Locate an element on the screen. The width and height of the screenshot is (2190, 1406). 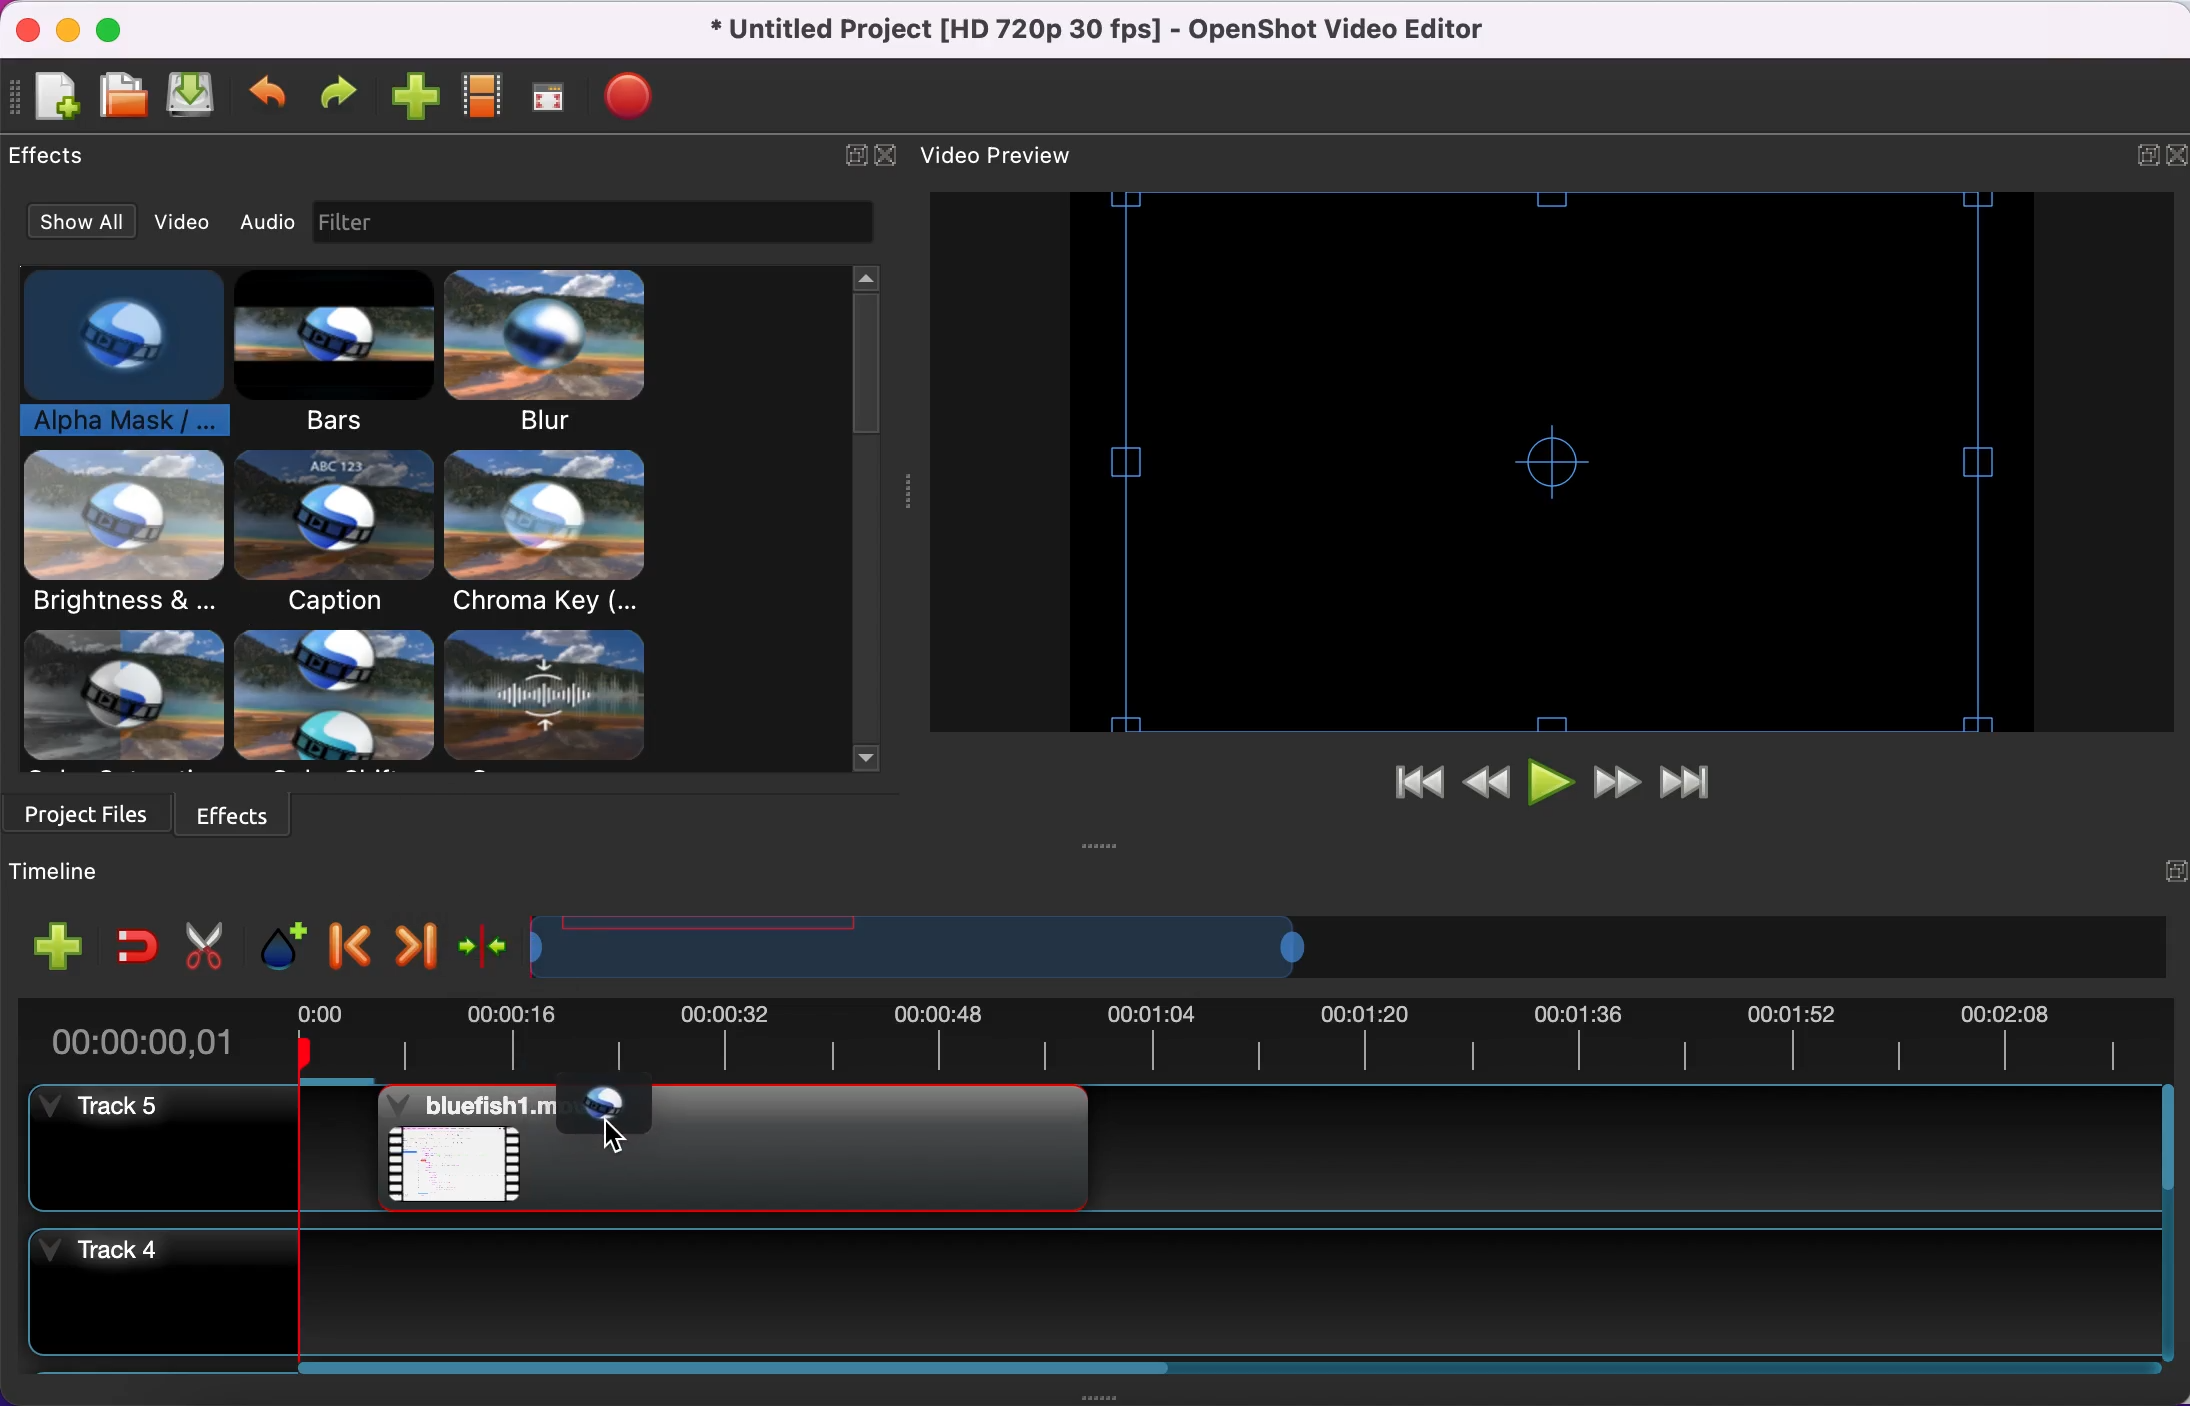
save file is located at coordinates (196, 99).